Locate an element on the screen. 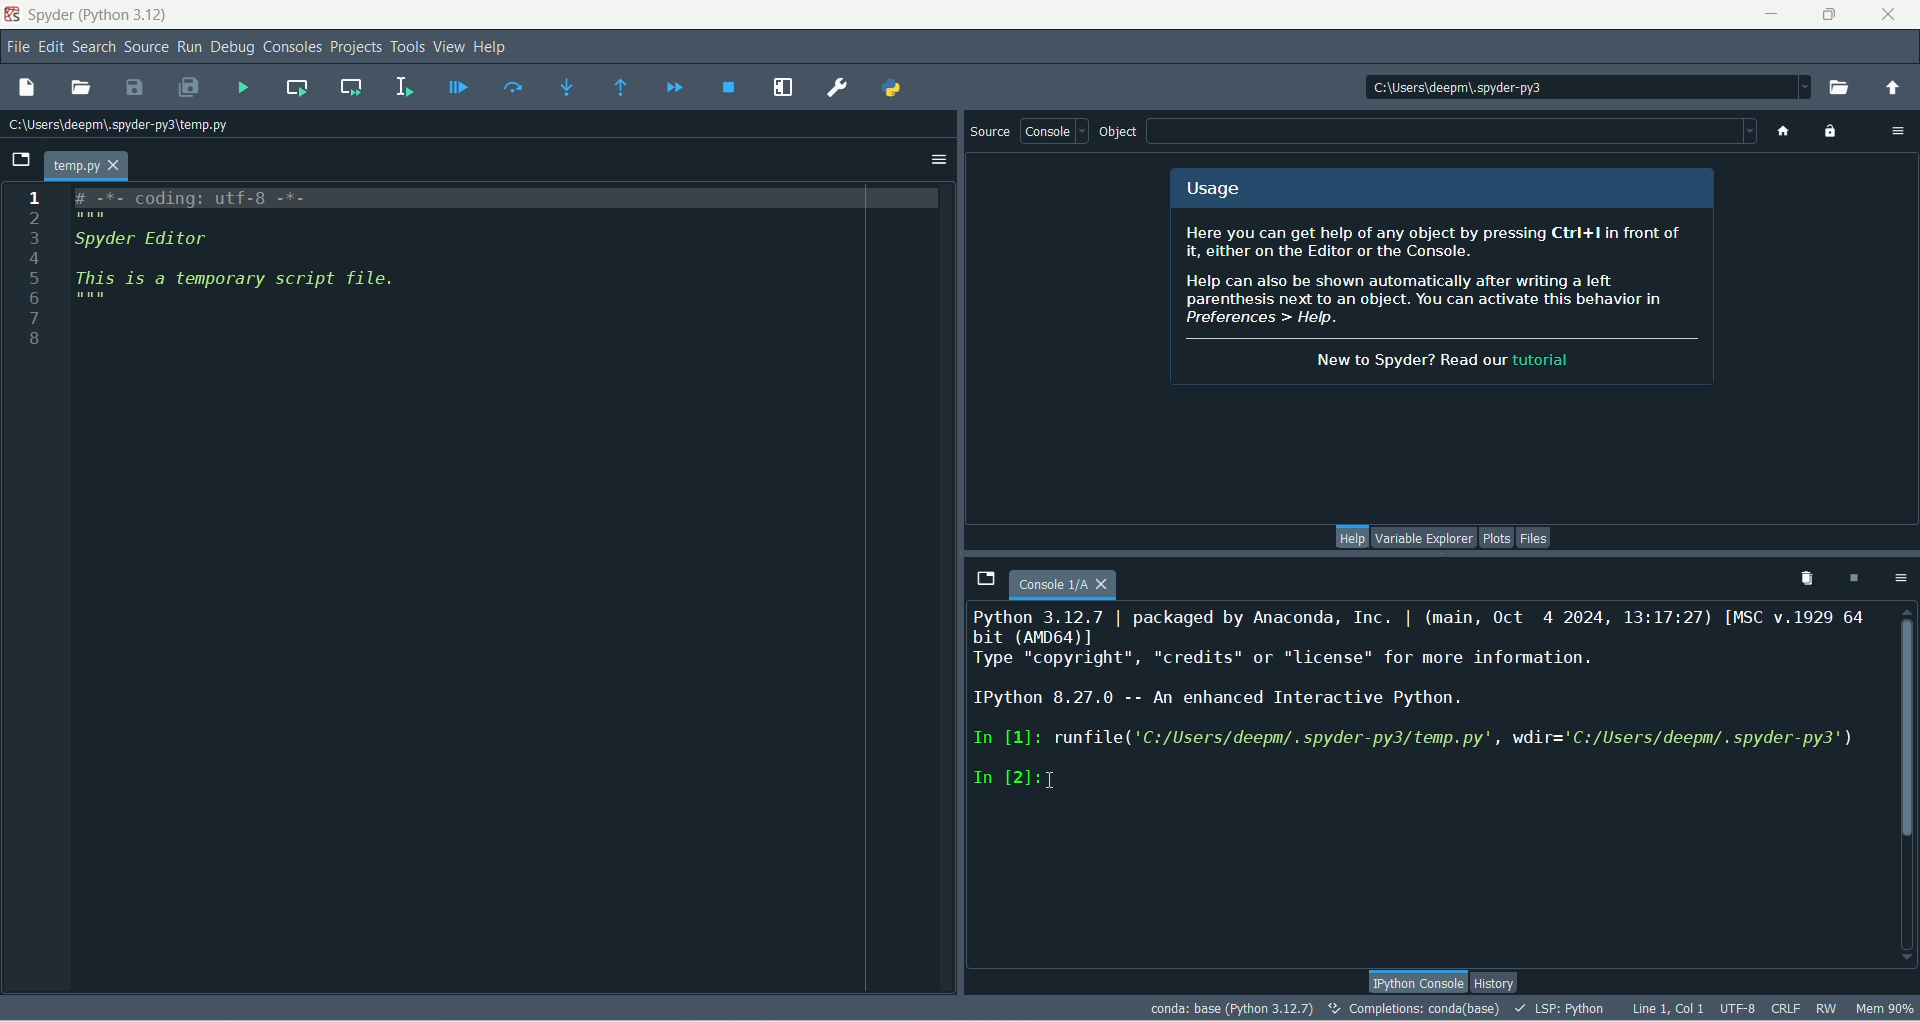 The image size is (1920, 1022). console text is located at coordinates (1423, 711).